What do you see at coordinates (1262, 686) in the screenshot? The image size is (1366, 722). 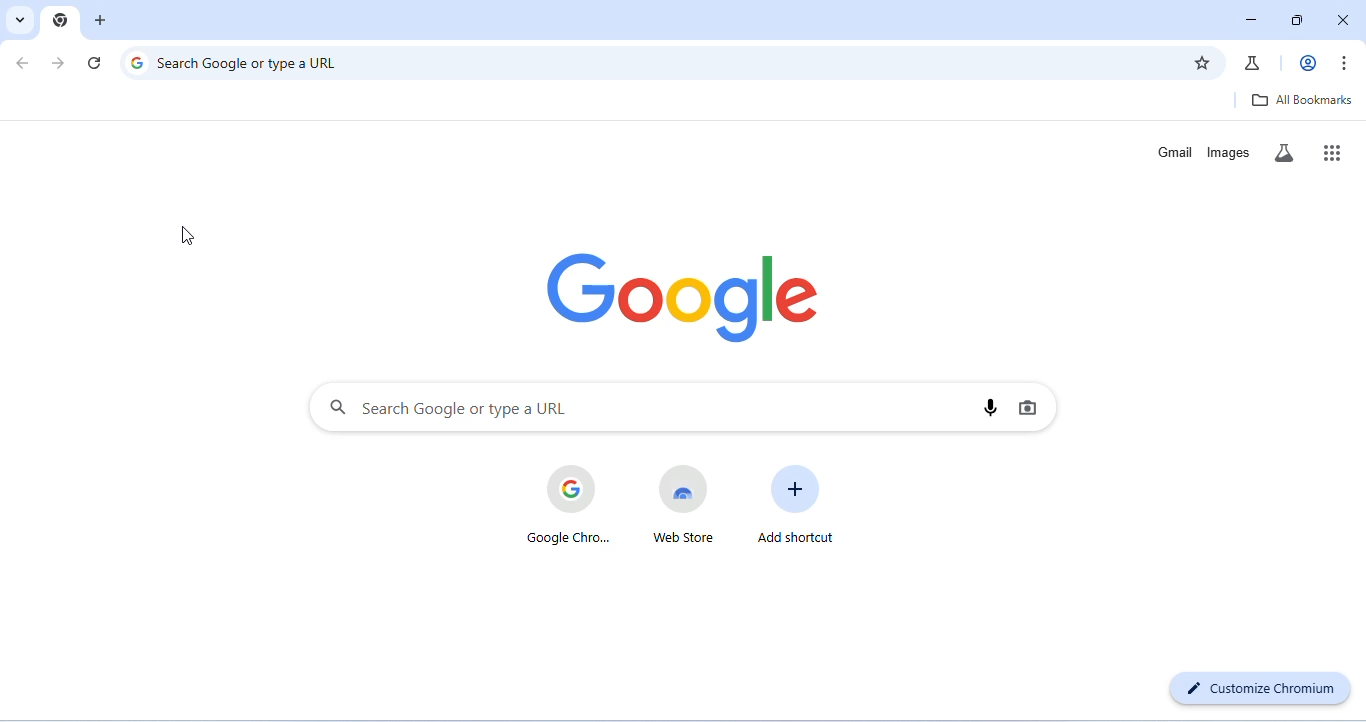 I see `customize chromium` at bounding box center [1262, 686].